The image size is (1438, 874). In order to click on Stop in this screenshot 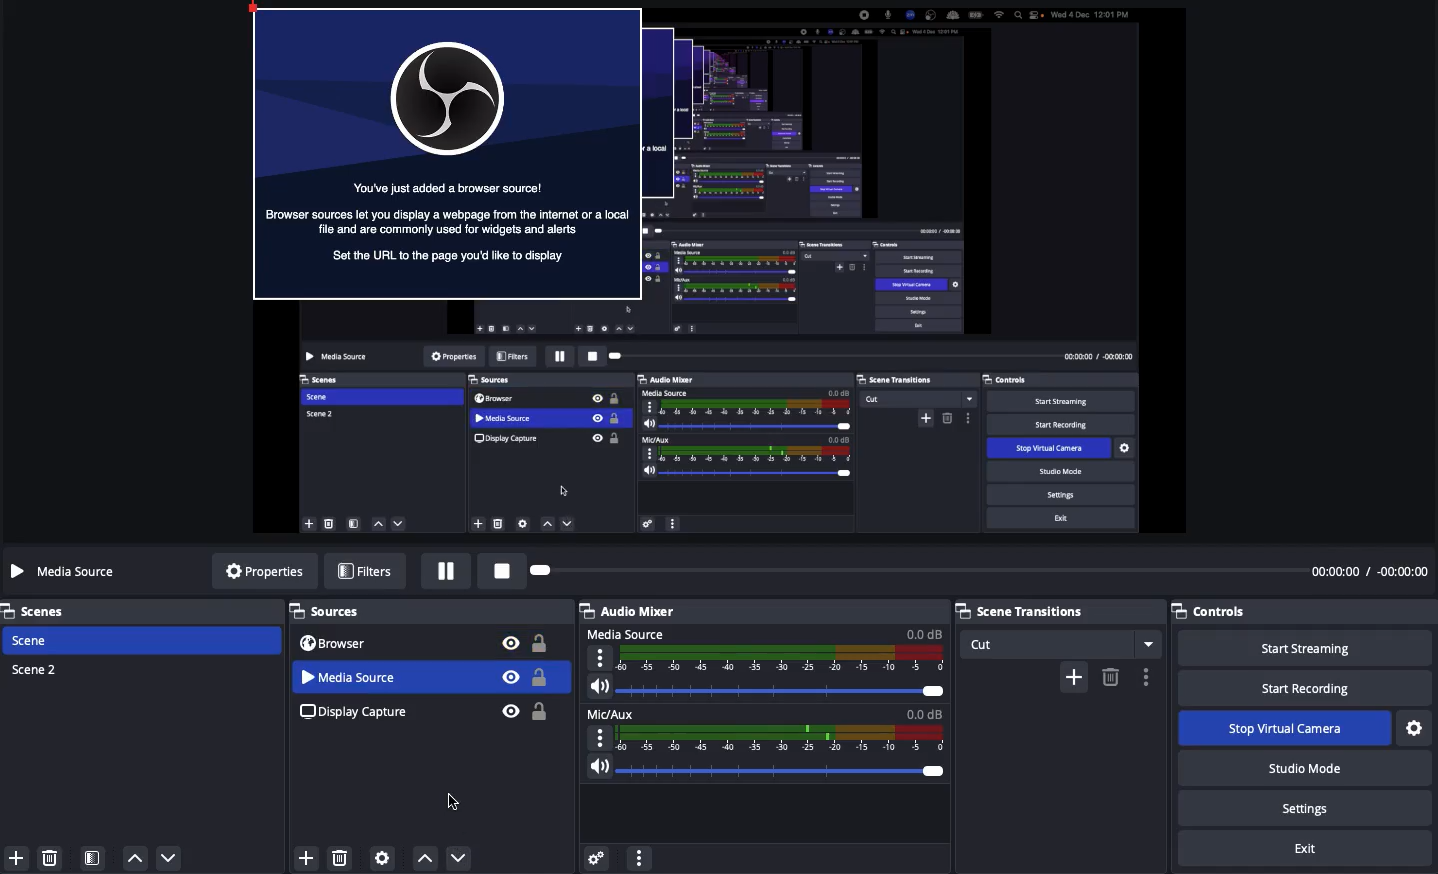, I will do `click(498, 569)`.